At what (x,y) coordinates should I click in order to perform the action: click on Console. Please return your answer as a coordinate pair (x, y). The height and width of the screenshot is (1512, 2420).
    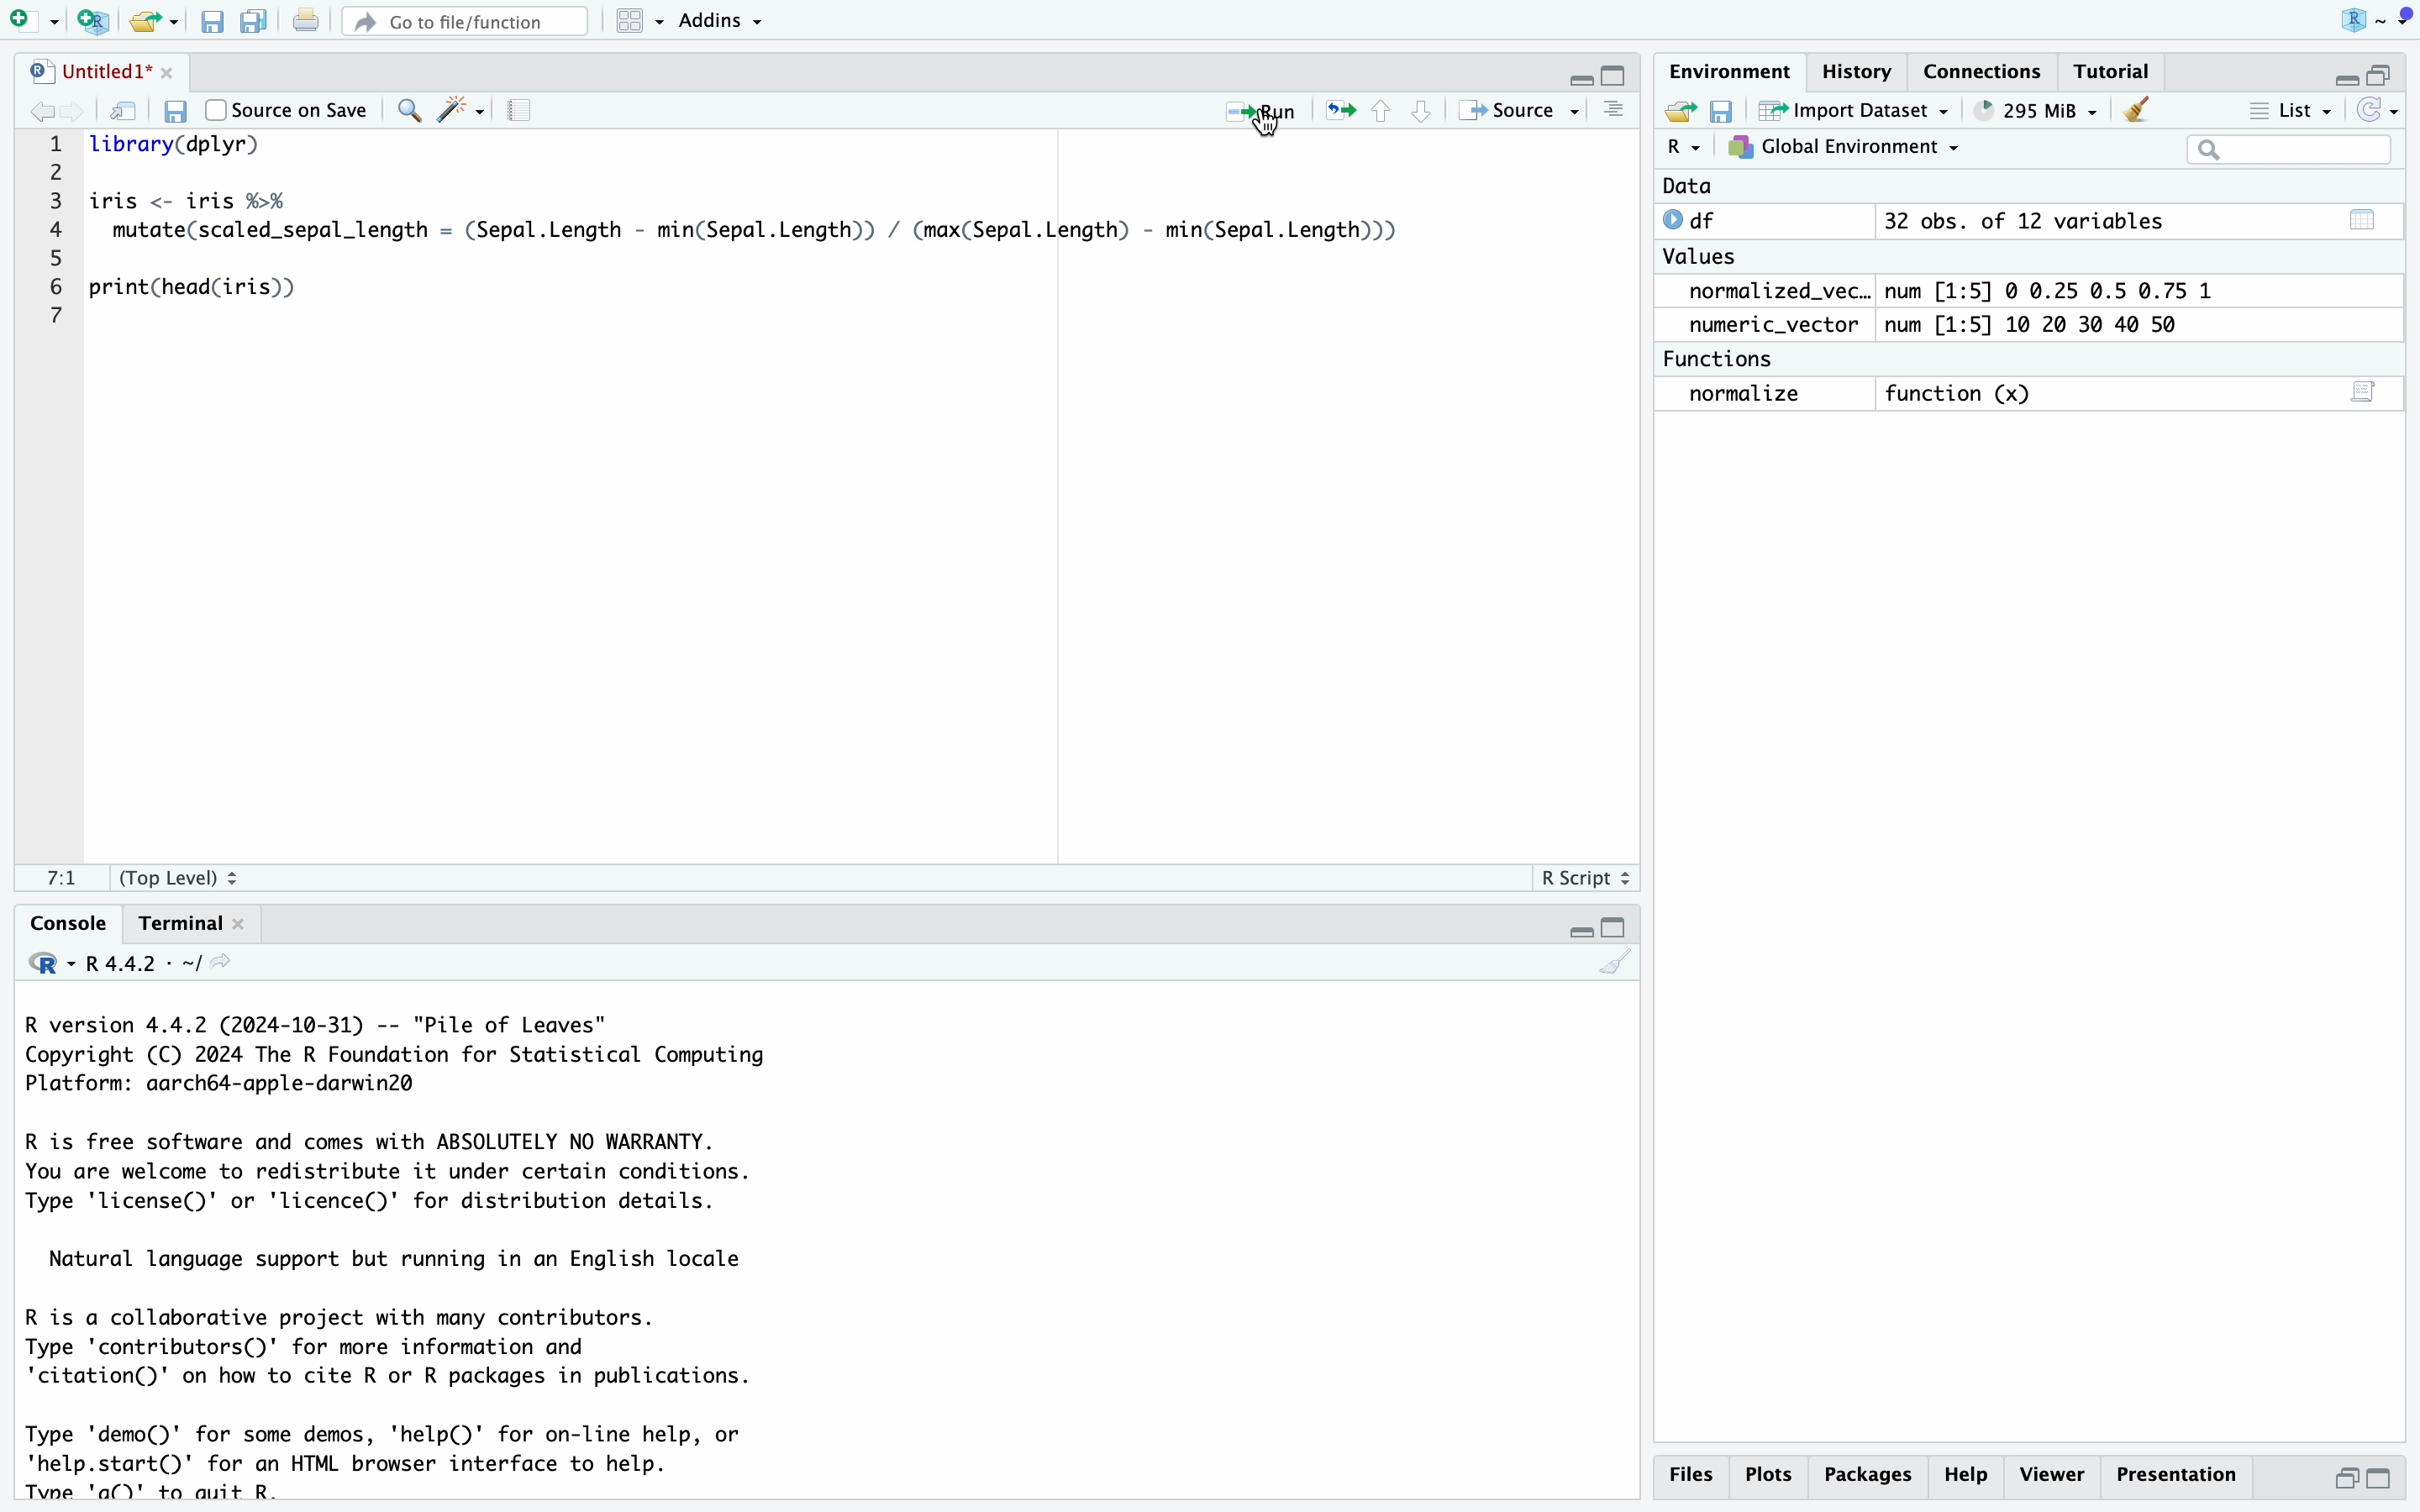
    Looking at the image, I should click on (64, 921).